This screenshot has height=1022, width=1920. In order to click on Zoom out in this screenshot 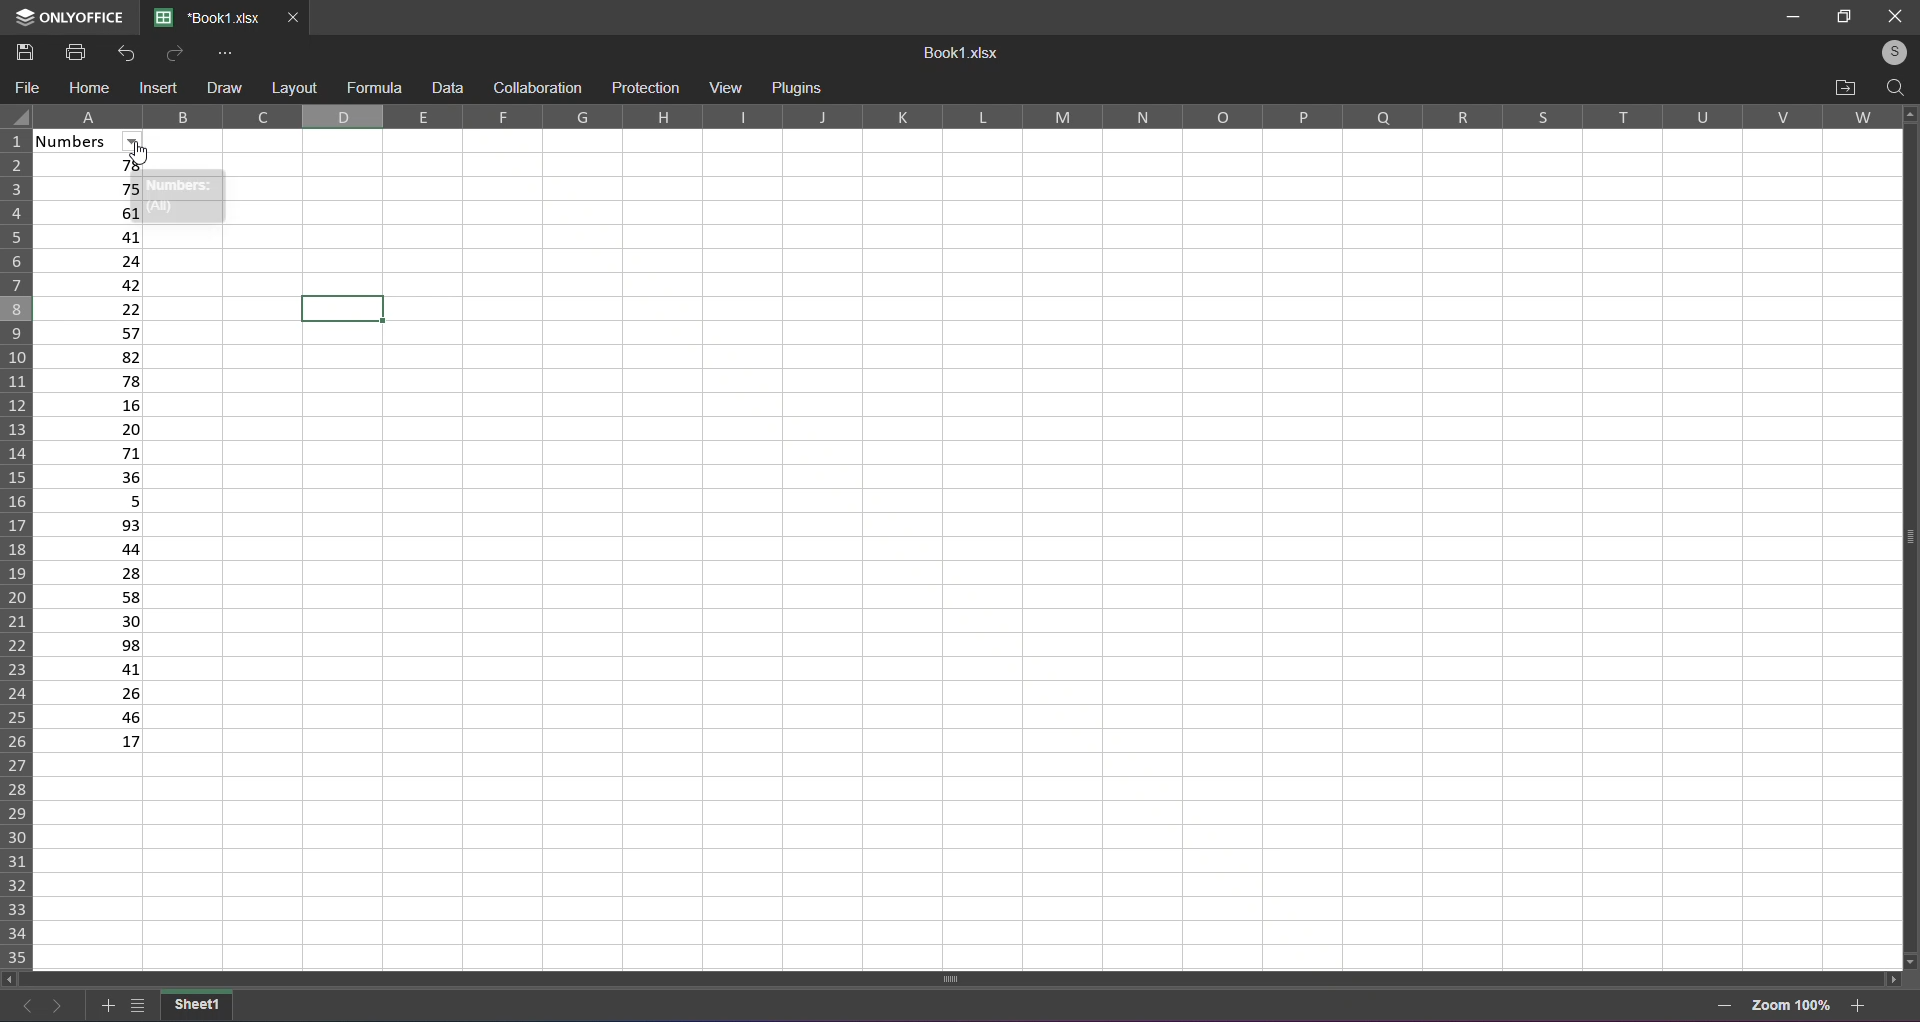, I will do `click(1724, 1005)`.